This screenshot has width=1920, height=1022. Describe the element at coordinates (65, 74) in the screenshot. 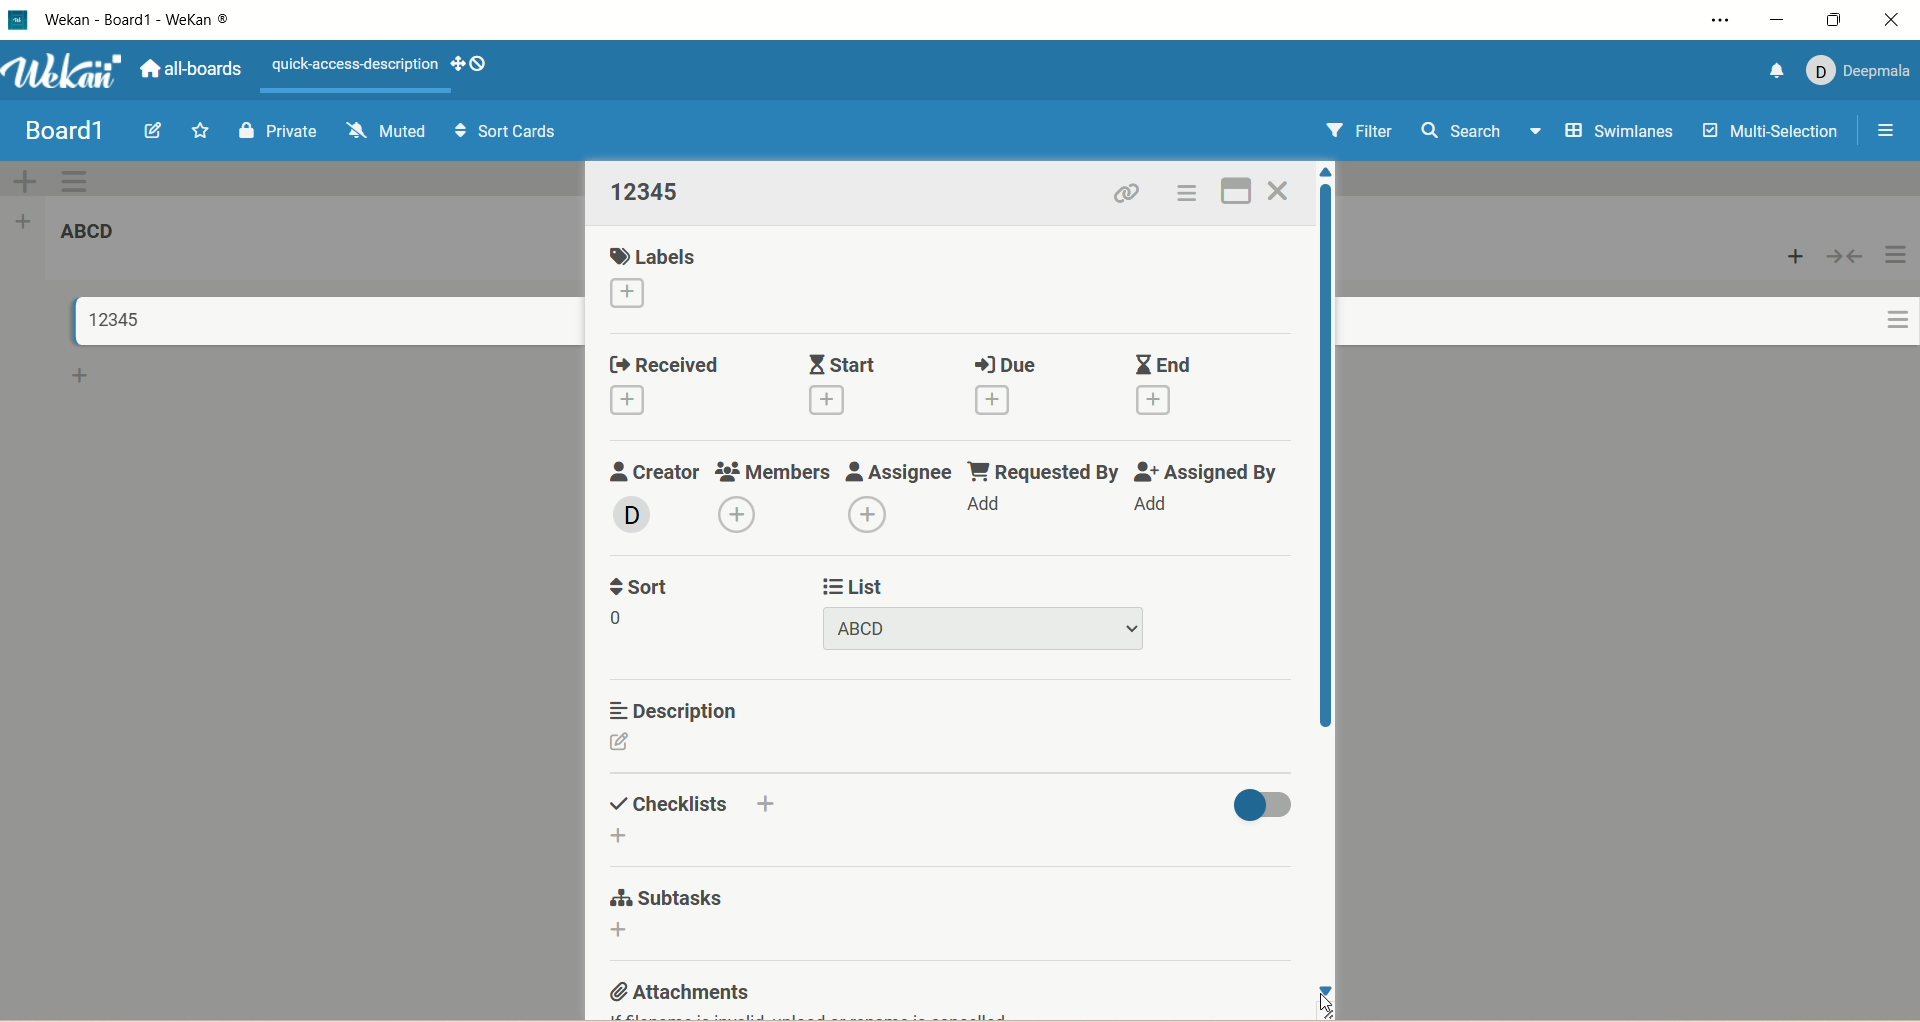

I see `wekan` at that location.